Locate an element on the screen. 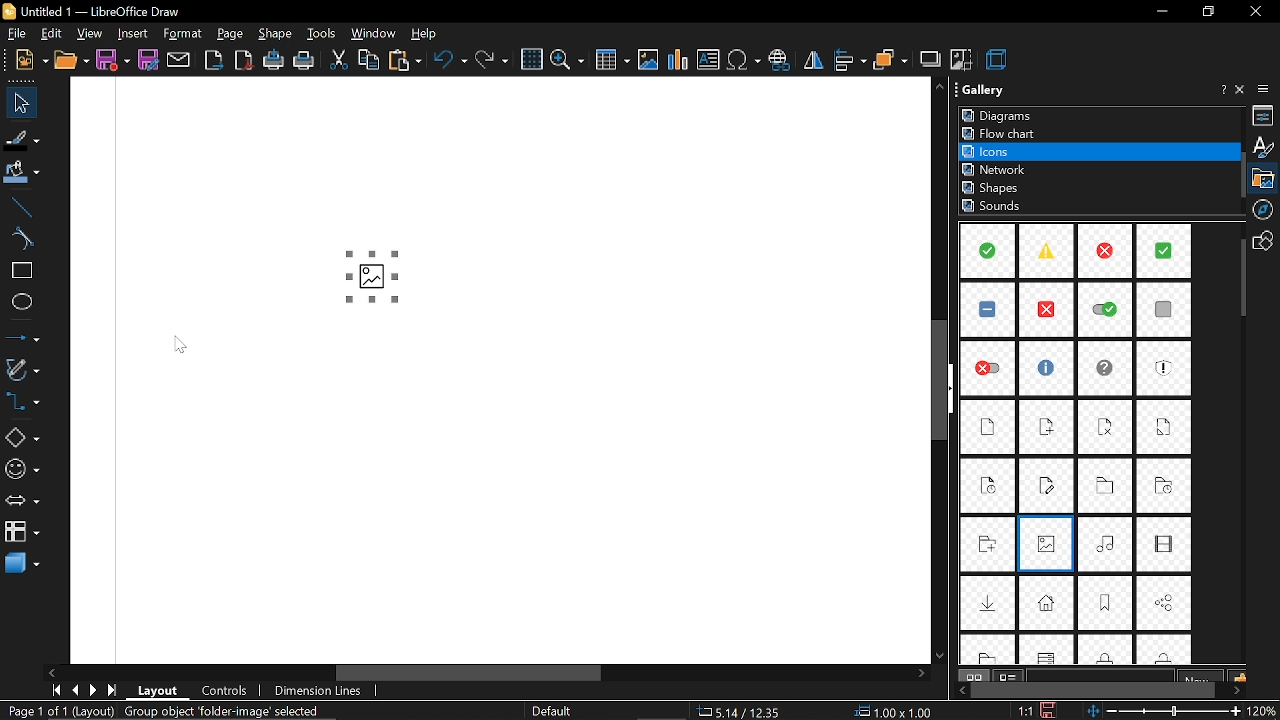 The image size is (1280, 720). lines and arrow is located at coordinates (20, 339).